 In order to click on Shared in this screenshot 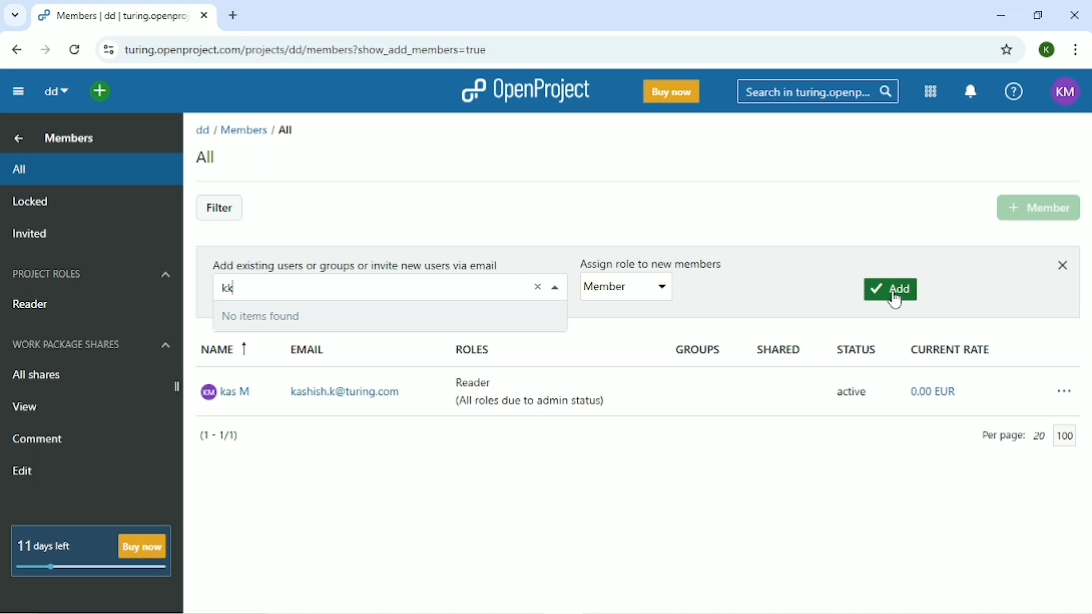, I will do `click(779, 350)`.